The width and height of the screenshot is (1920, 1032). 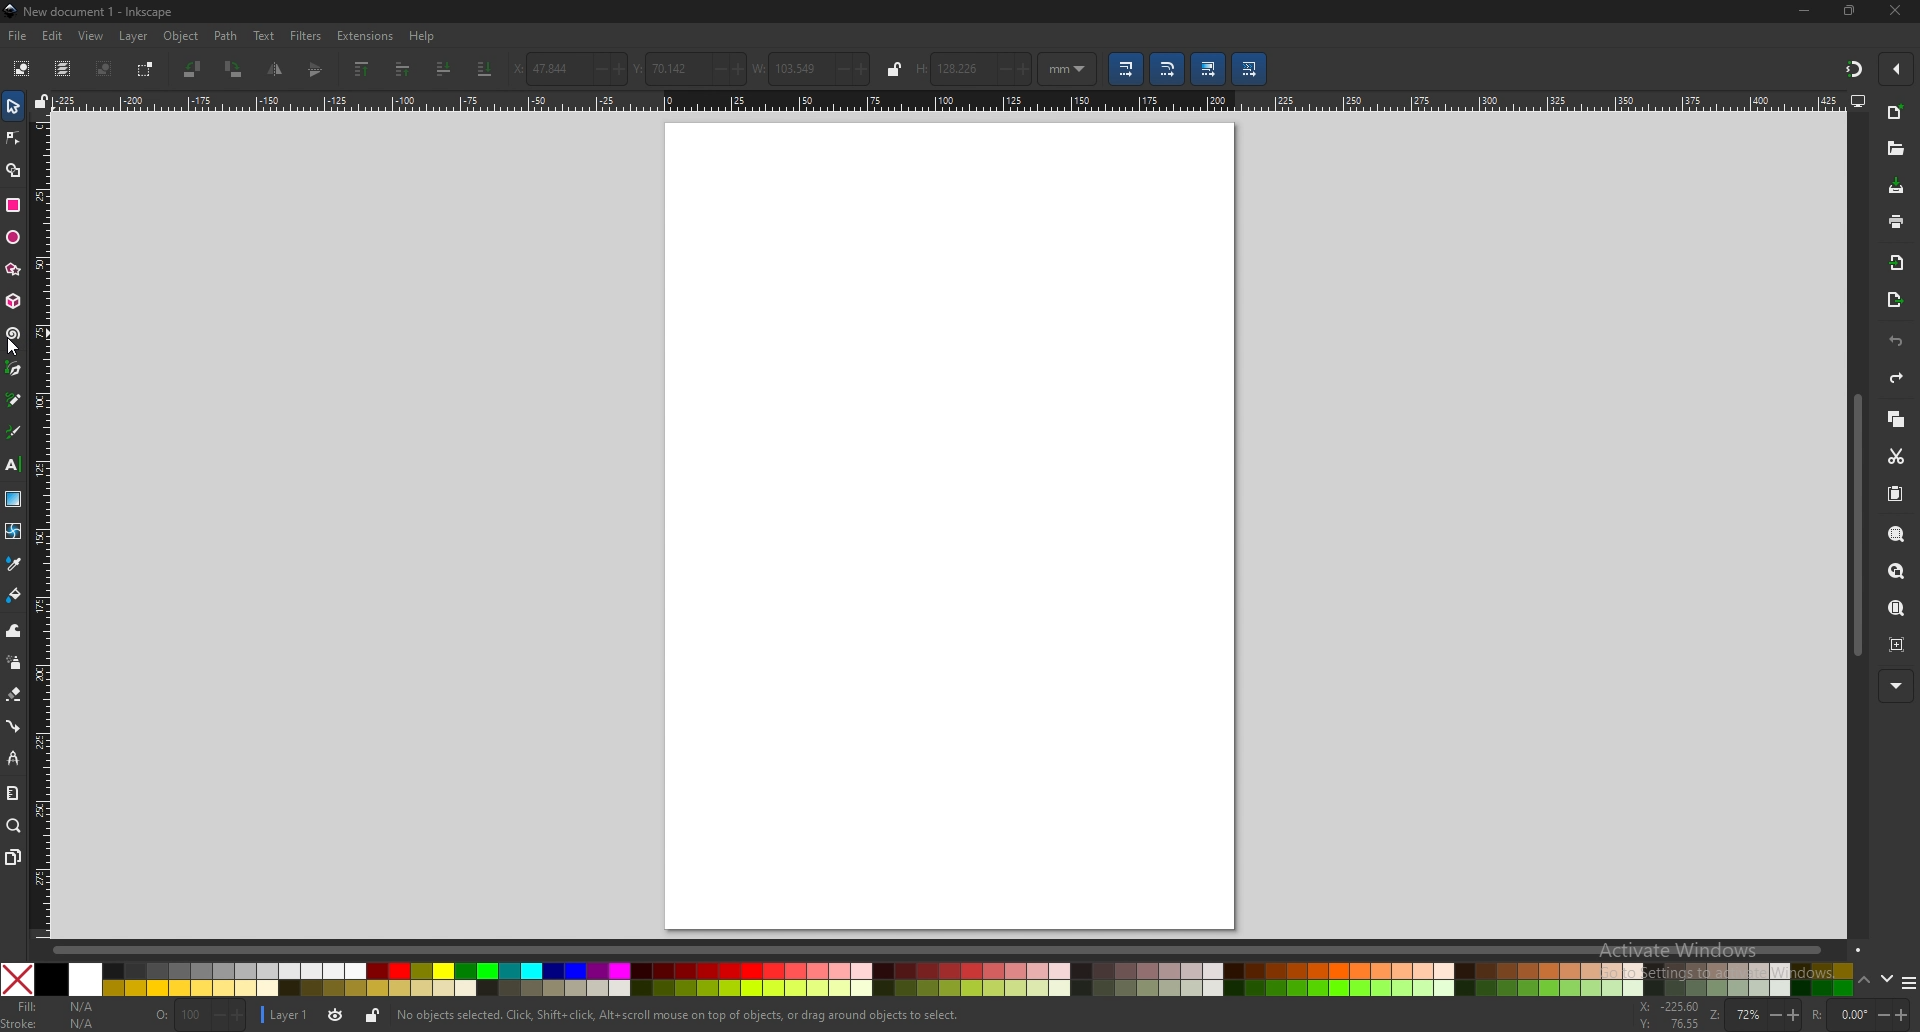 What do you see at coordinates (1897, 457) in the screenshot?
I see `cut` at bounding box center [1897, 457].